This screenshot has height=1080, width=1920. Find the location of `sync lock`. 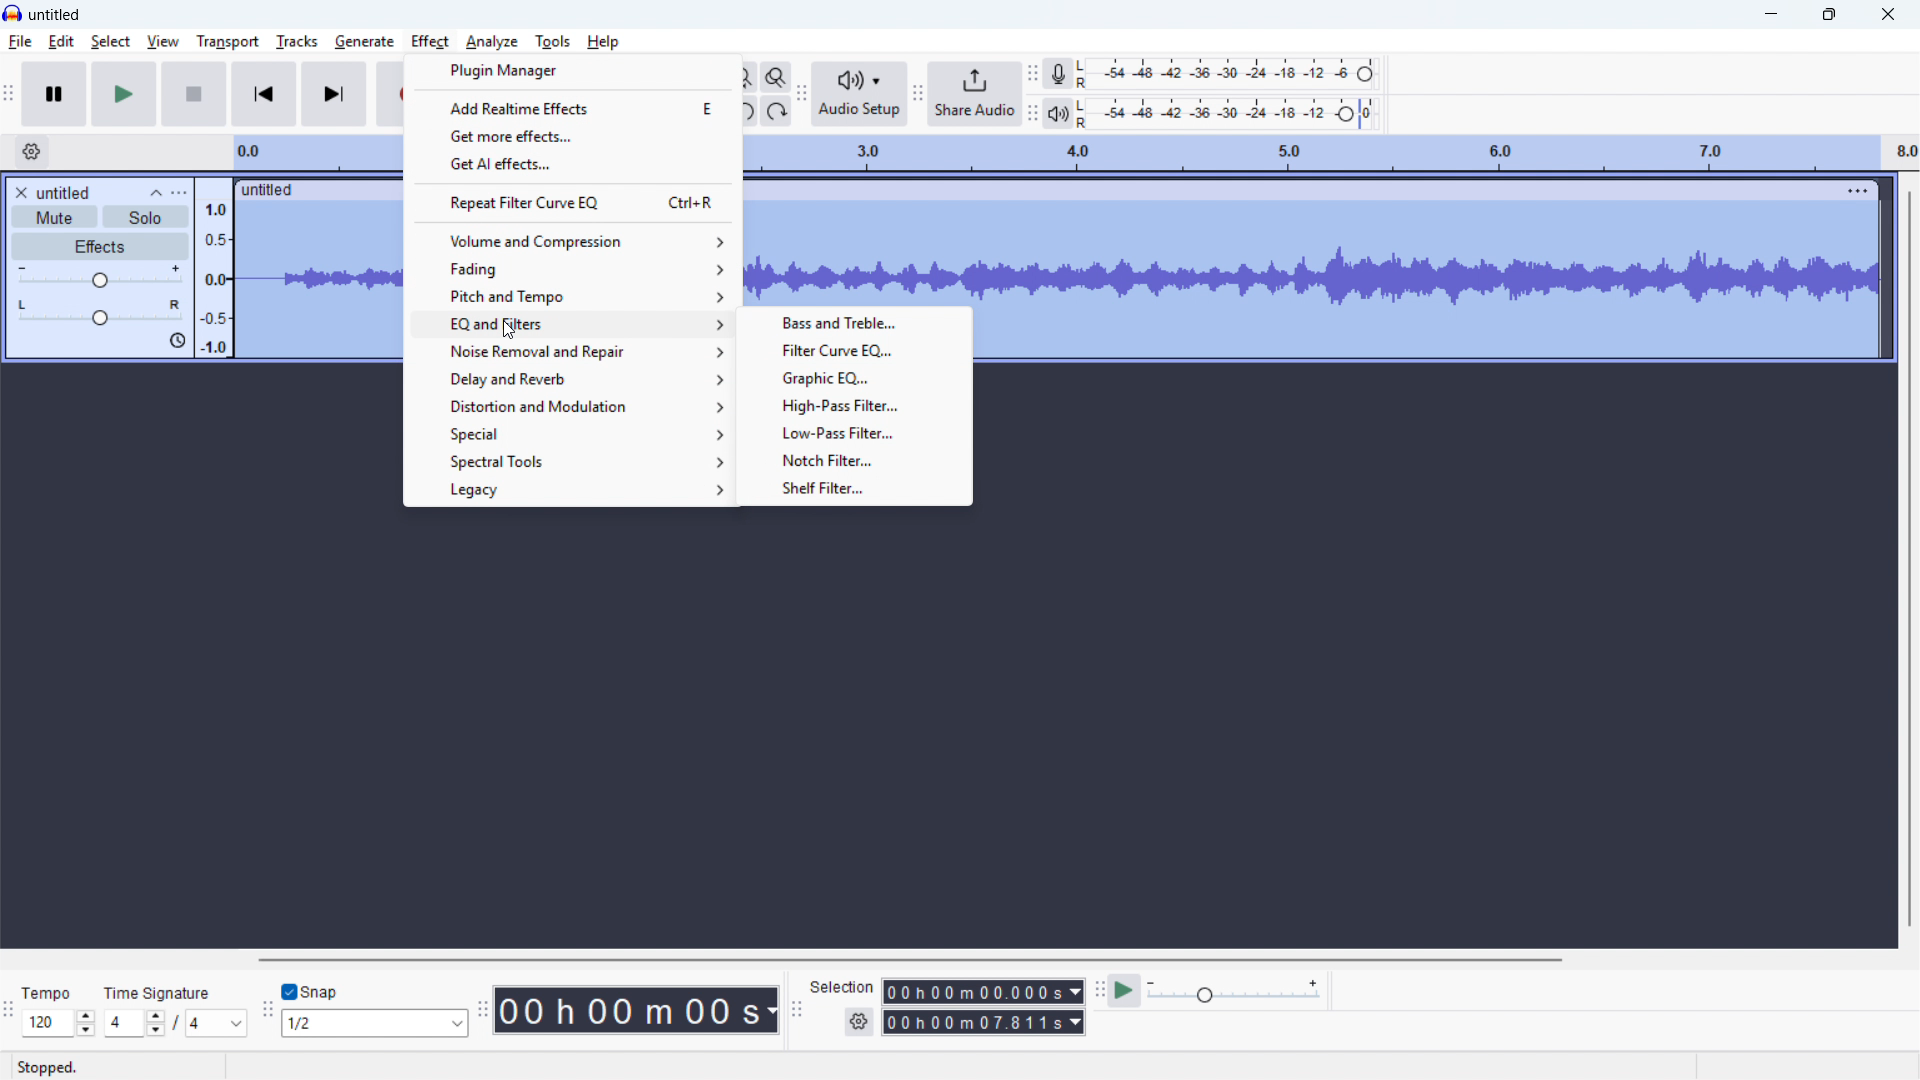

sync lock is located at coordinates (176, 341).